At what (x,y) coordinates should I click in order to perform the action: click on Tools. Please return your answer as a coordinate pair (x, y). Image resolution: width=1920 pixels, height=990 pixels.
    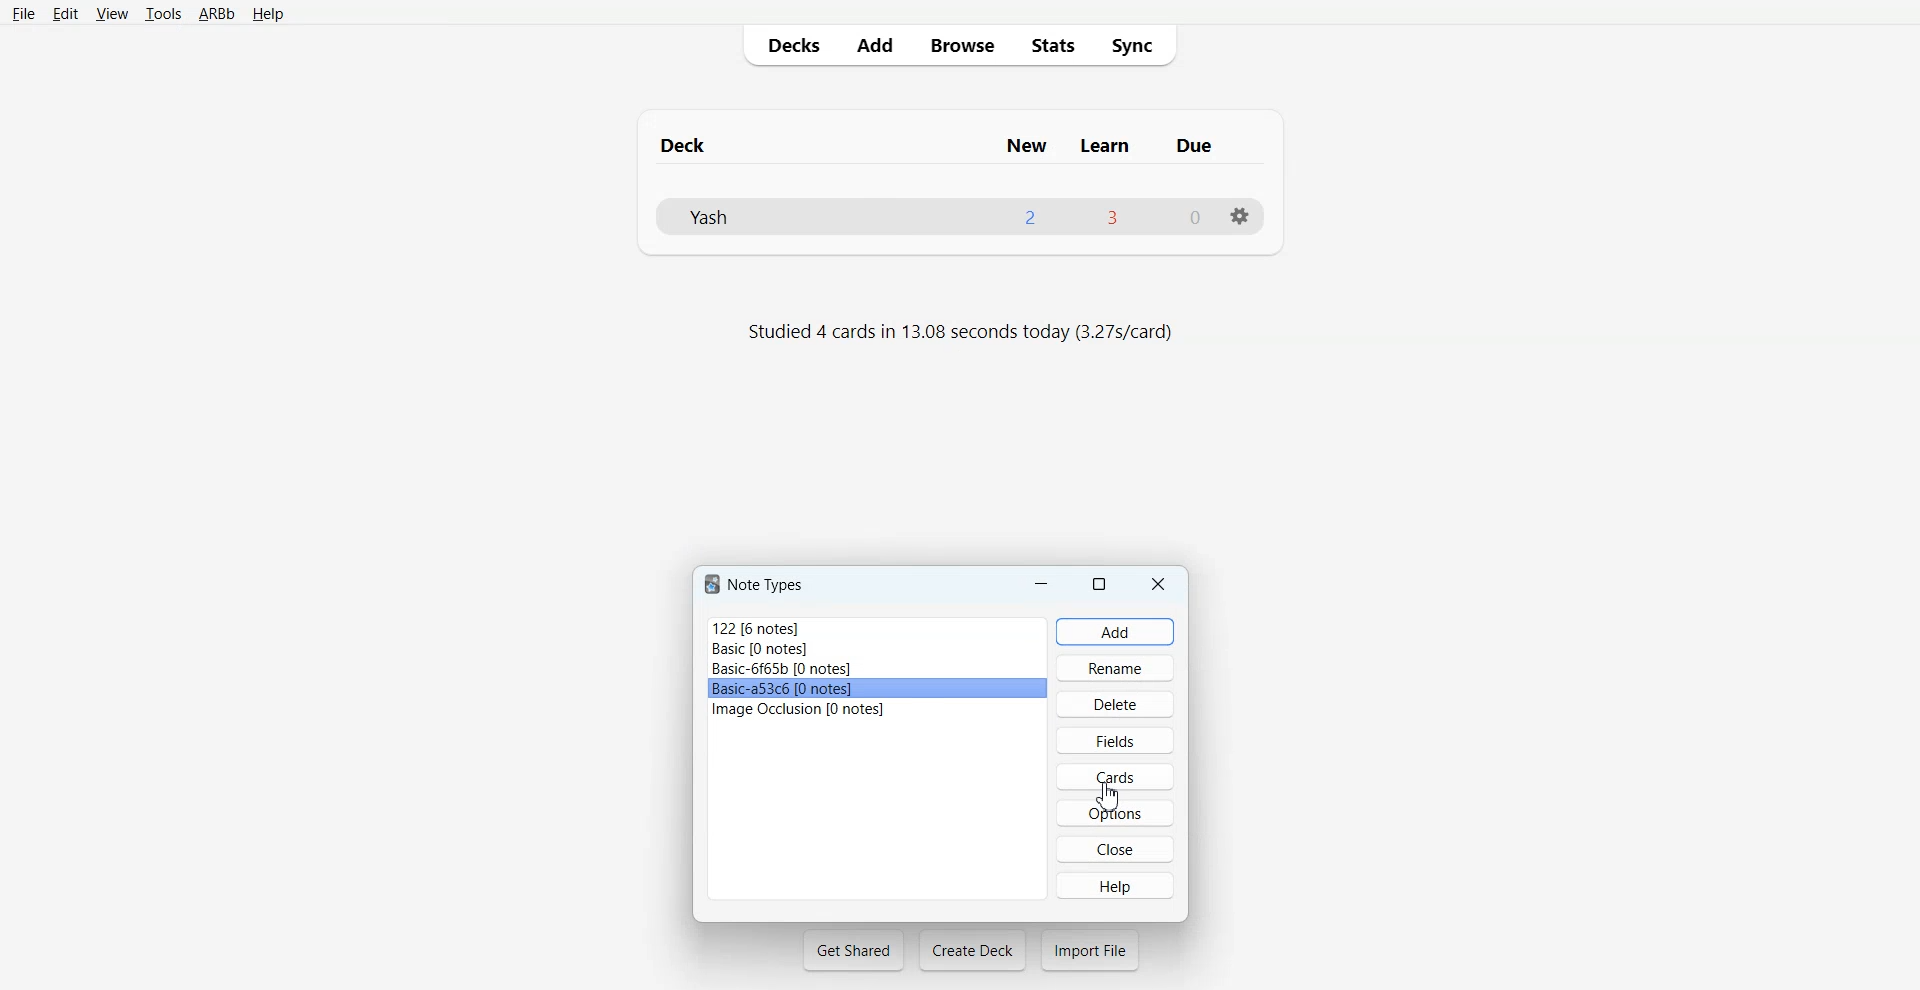
    Looking at the image, I should click on (163, 15).